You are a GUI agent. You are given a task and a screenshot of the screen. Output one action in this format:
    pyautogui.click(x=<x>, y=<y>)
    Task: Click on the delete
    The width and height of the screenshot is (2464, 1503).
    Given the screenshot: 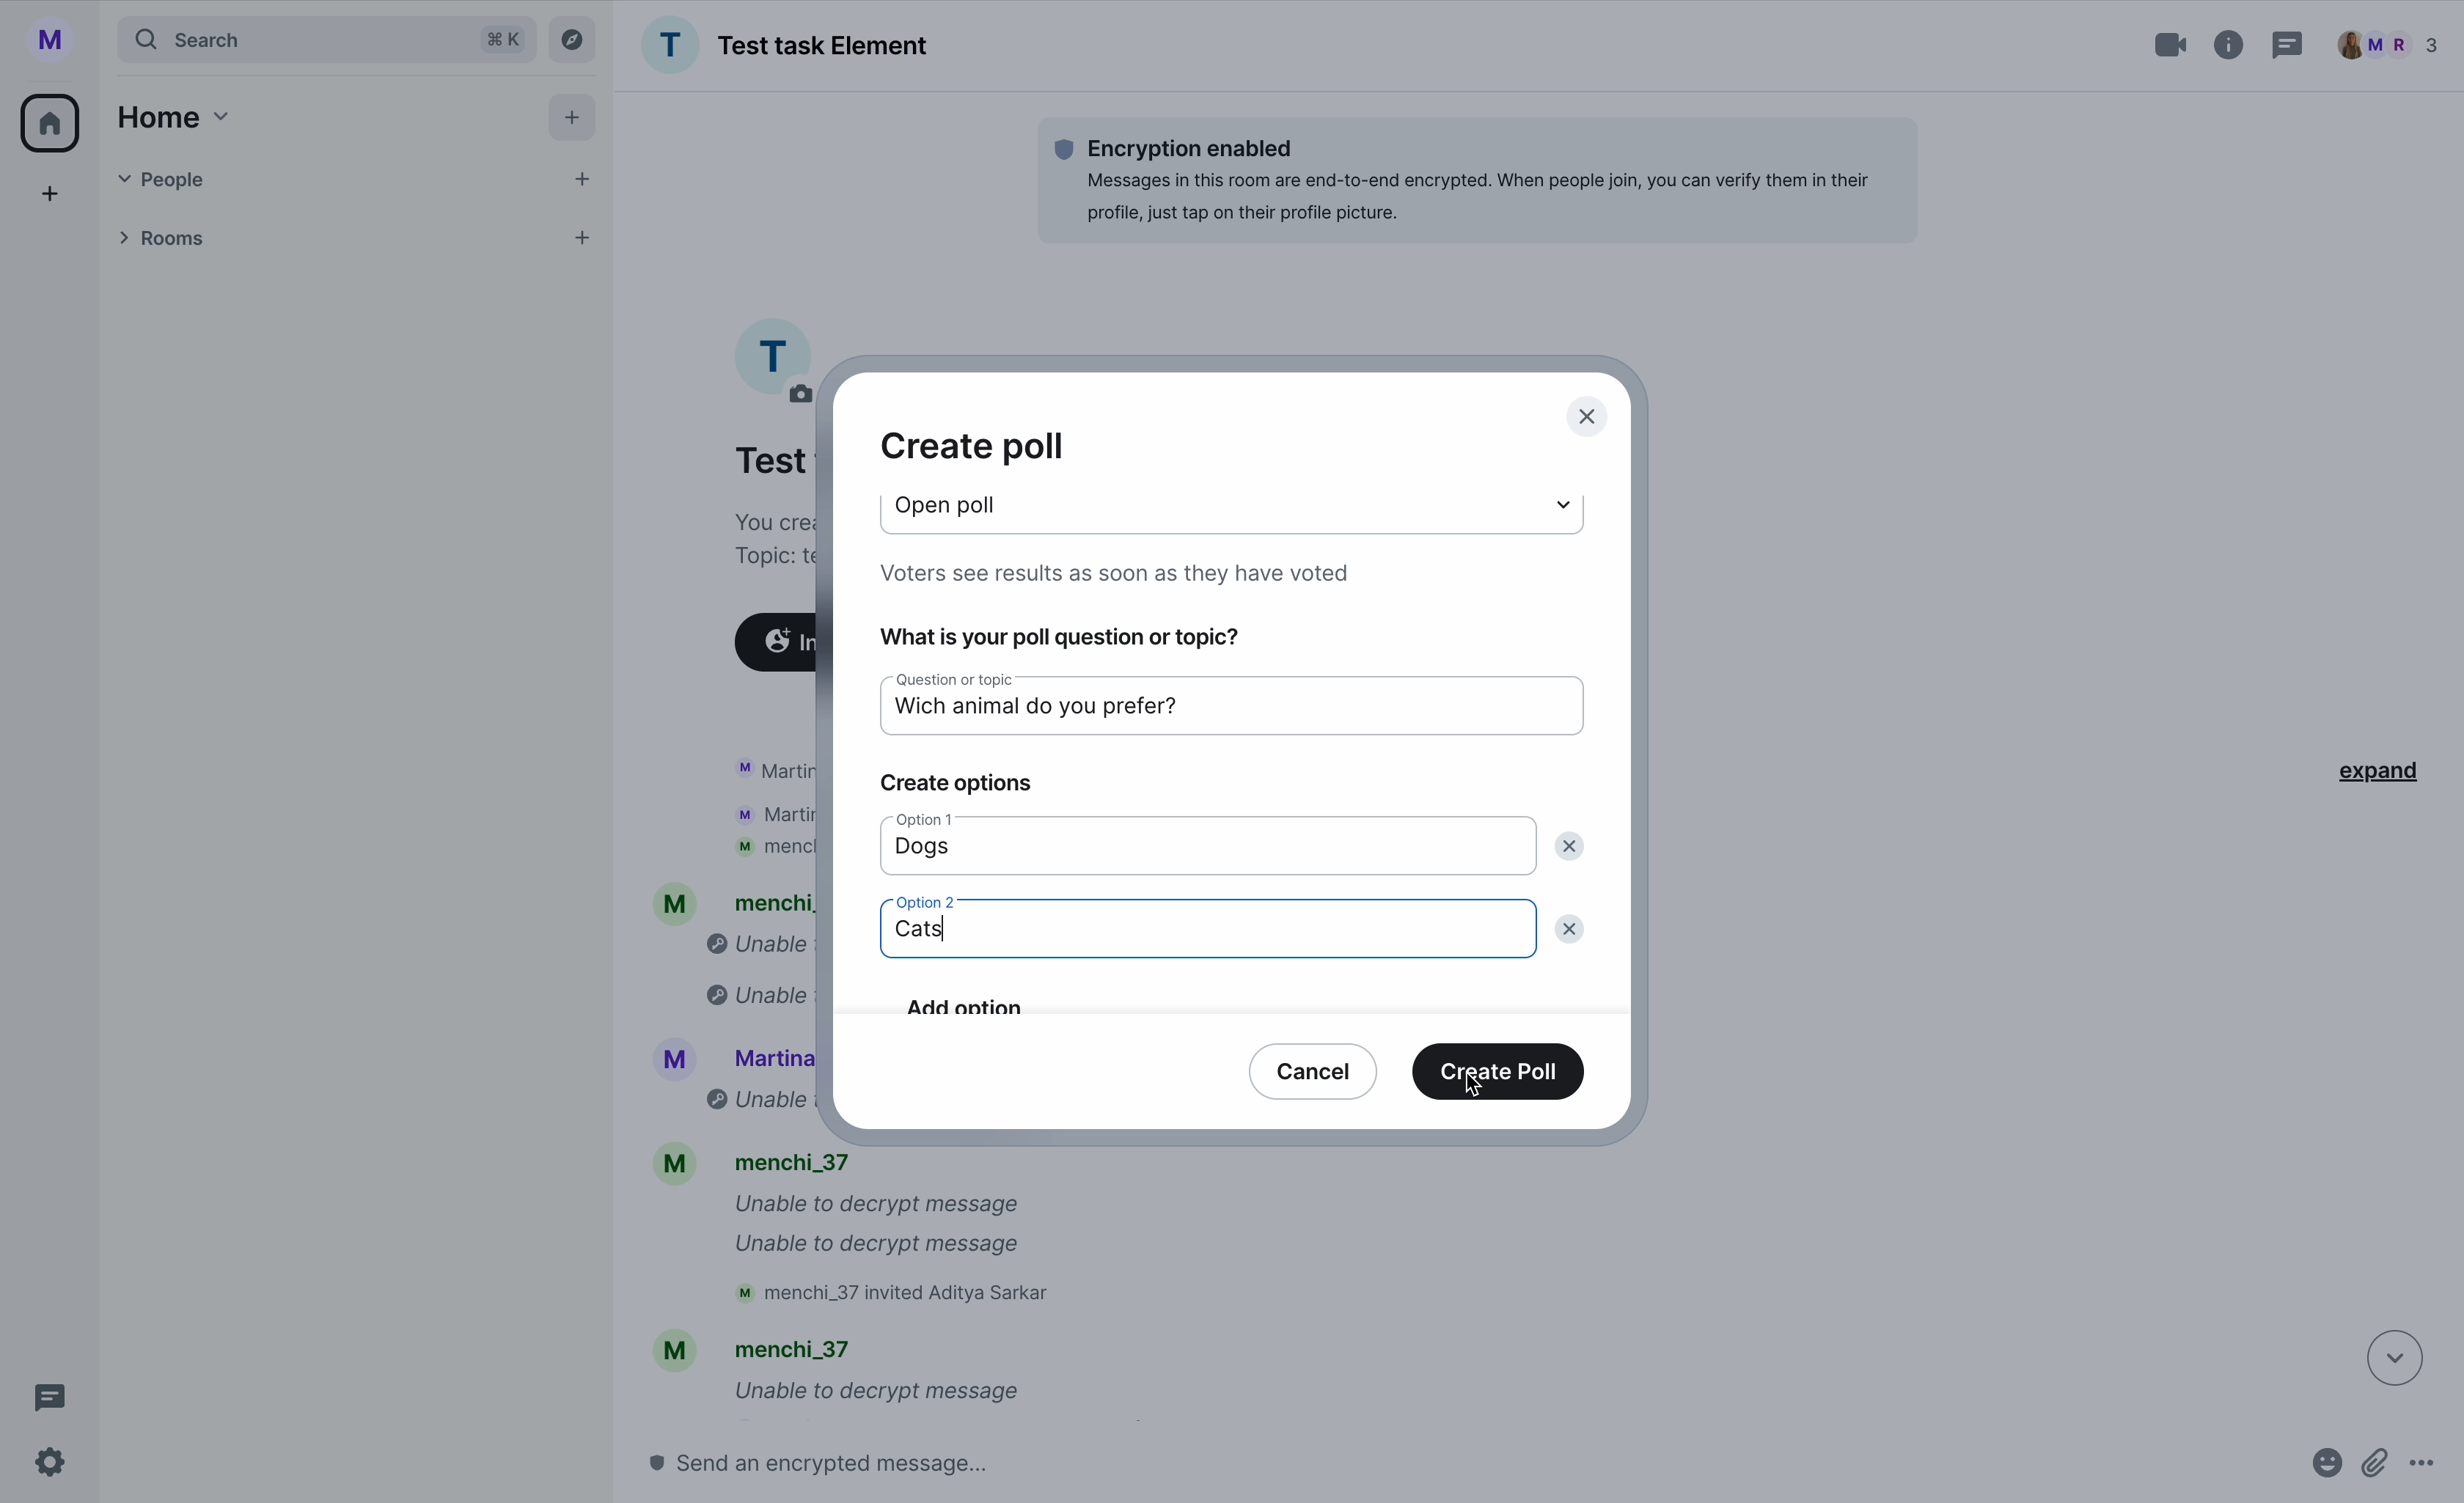 What is the action you would take?
    pyautogui.click(x=1574, y=934)
    